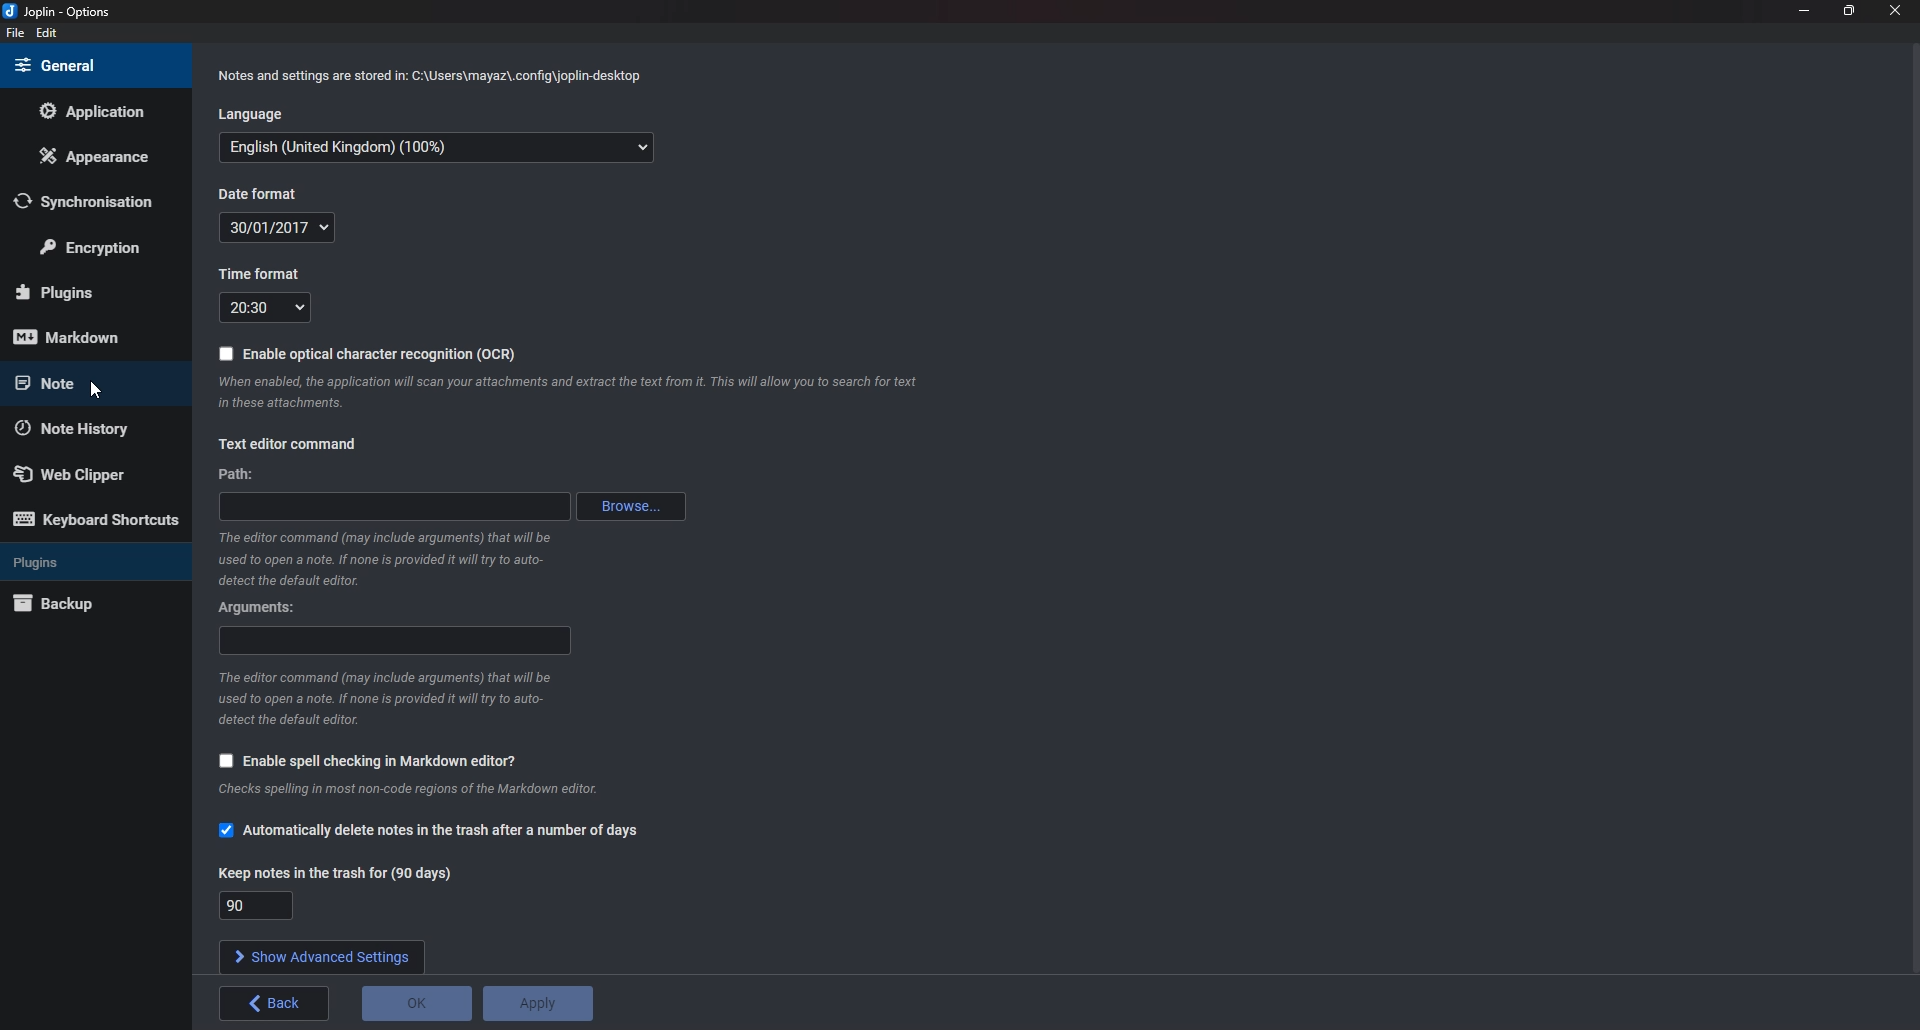 This screenshot has width=1920, height=1030. I want to click on Date format, so click(286, 226).